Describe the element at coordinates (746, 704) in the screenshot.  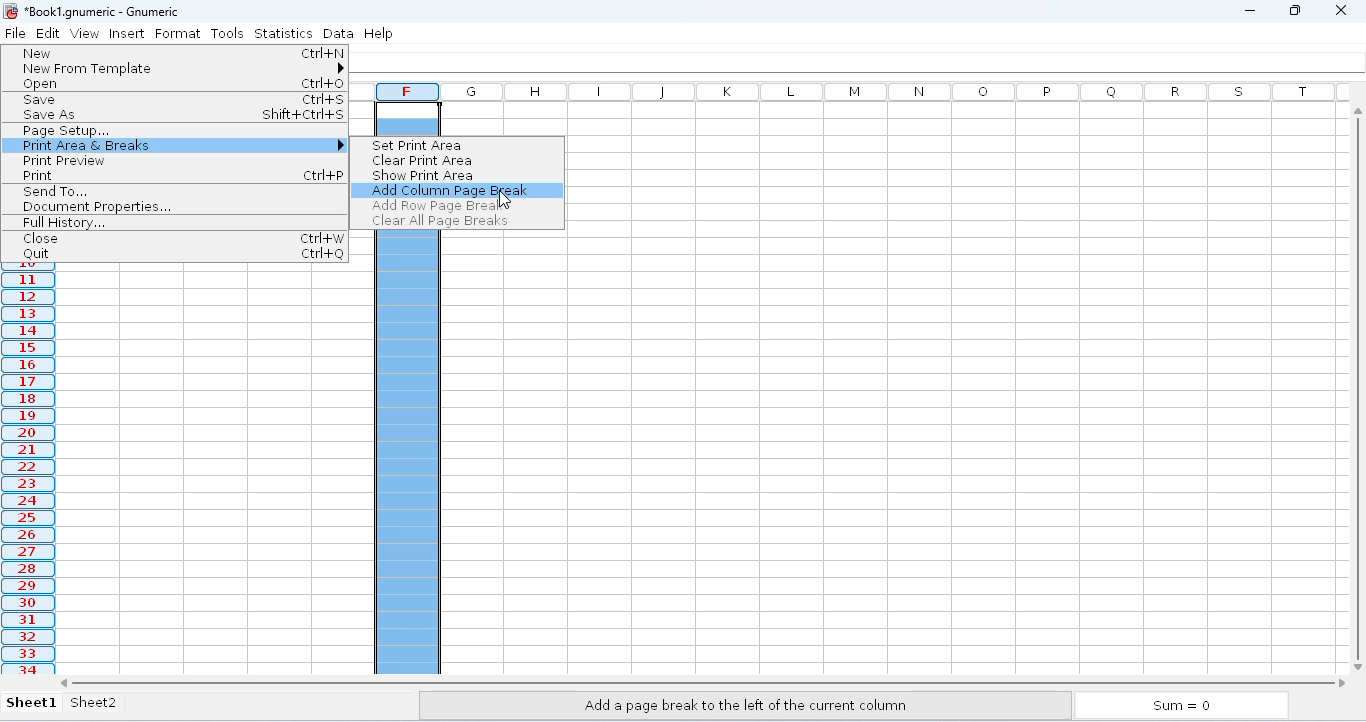
I see `add a page break to the left of the current column` at that location.